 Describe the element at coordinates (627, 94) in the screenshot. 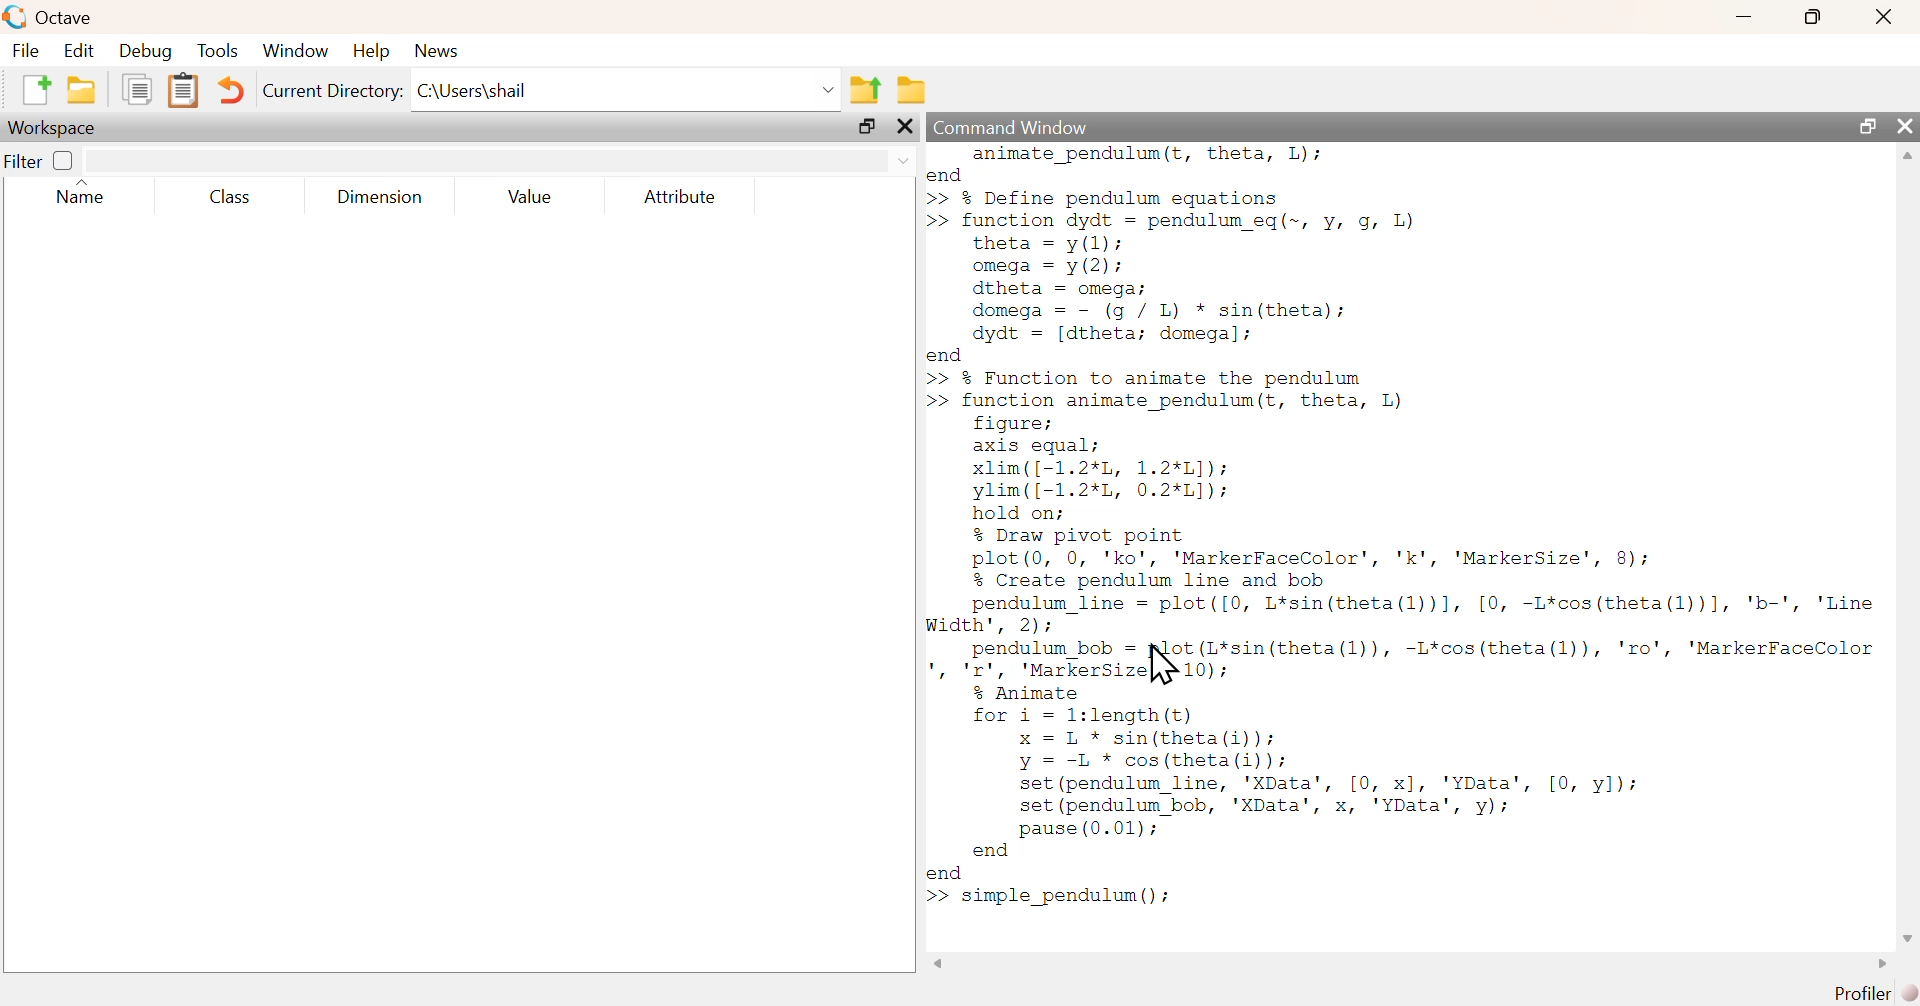

I see `C:\Users\shail ` at that location.